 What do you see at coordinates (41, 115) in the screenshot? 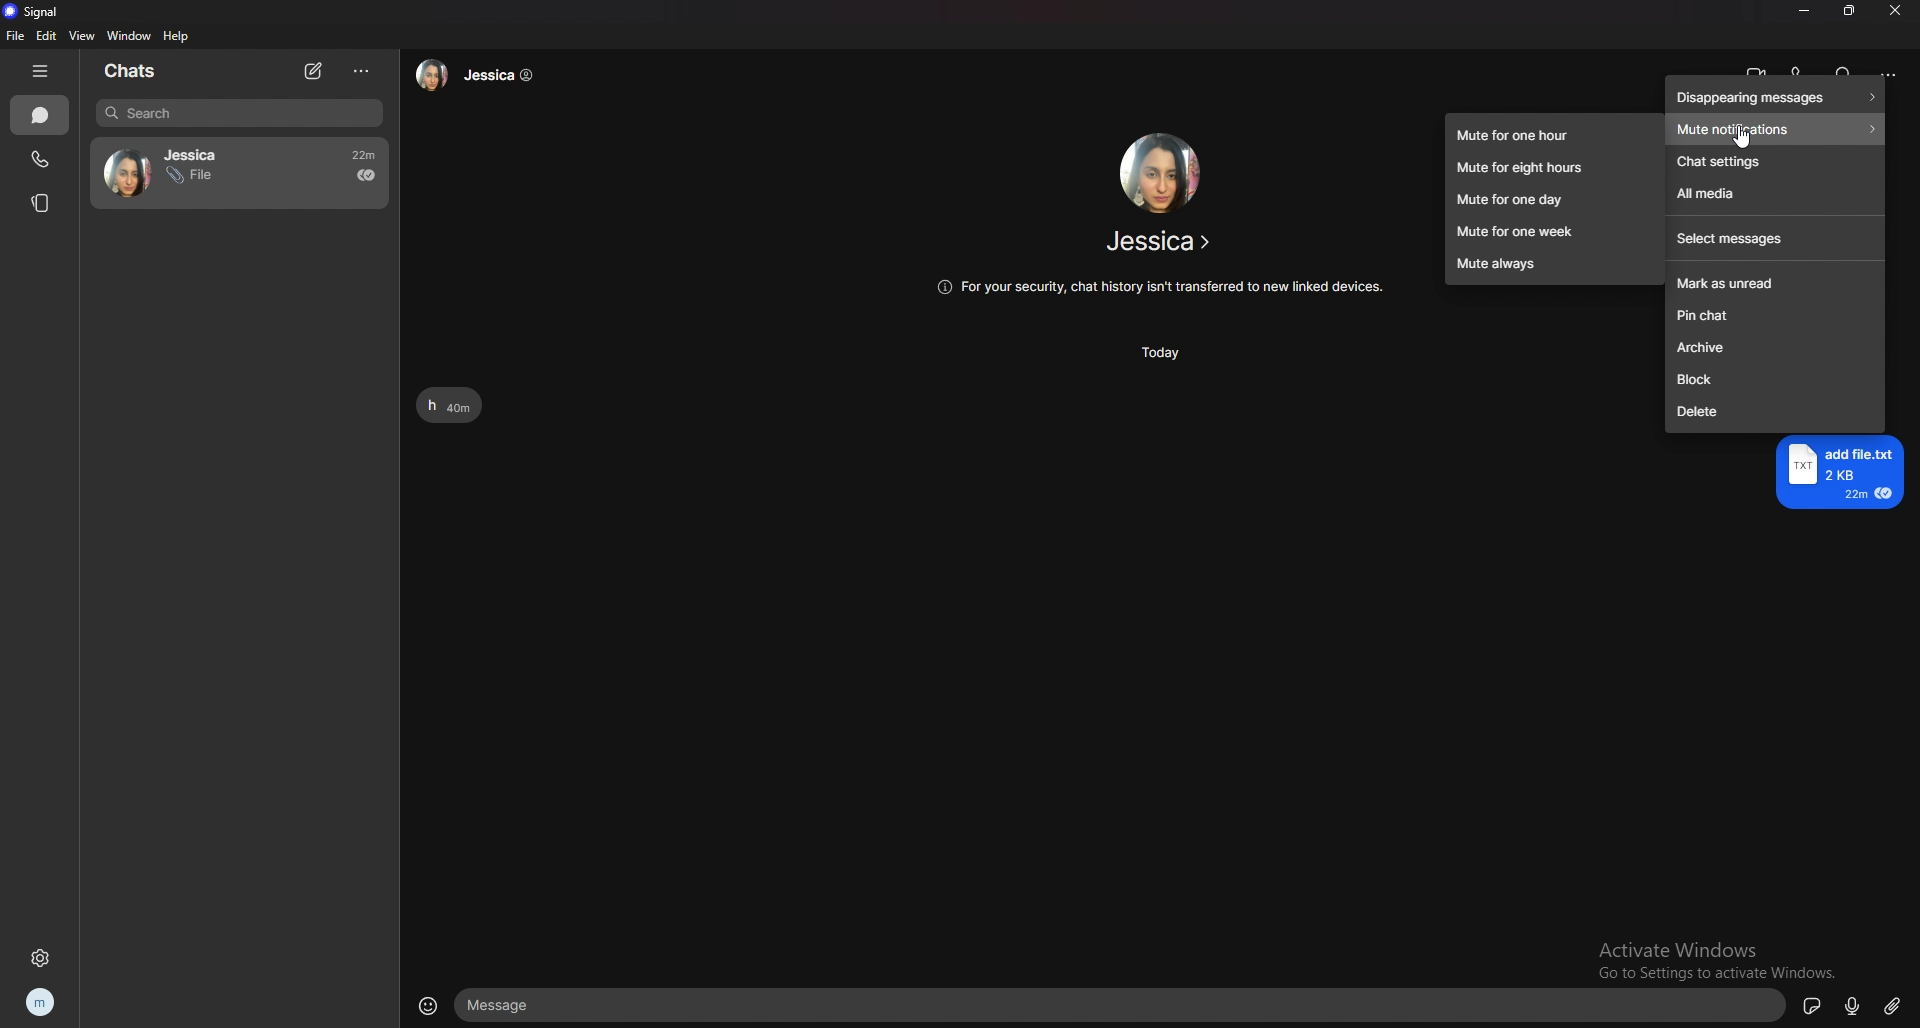
I see `chats` at bounding box center [41, 115].